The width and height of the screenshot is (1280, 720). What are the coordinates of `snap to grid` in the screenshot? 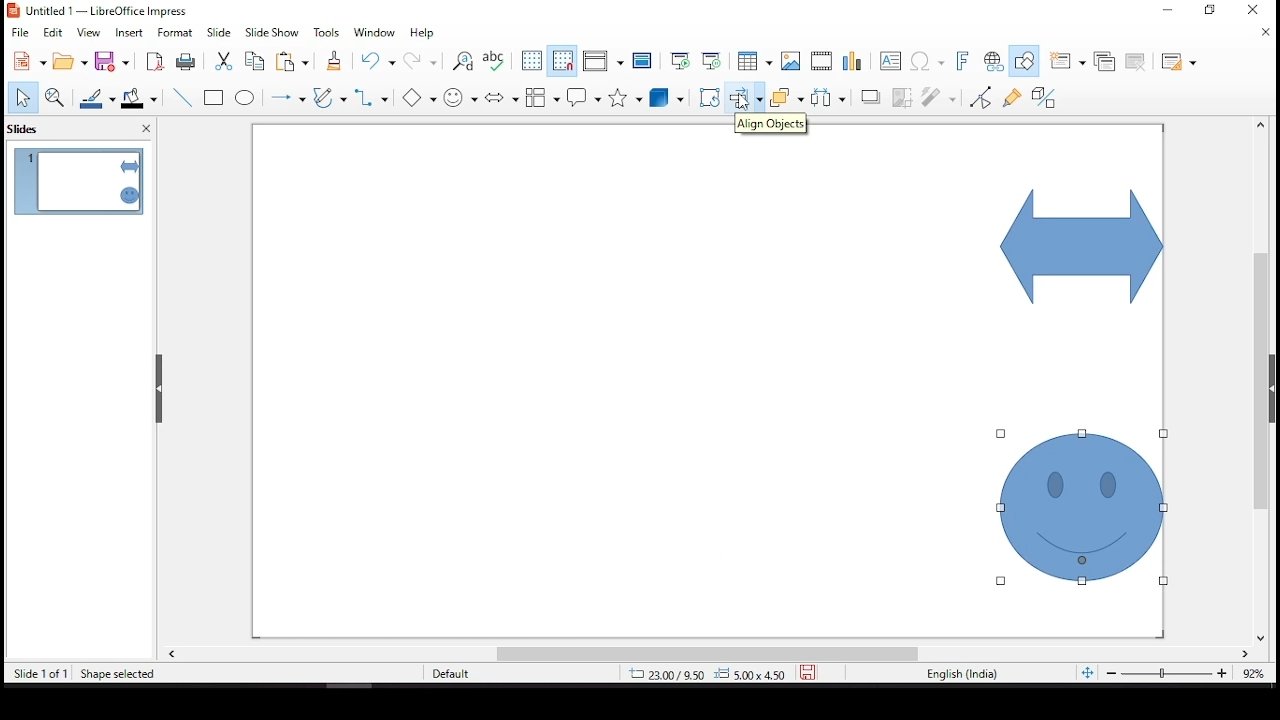 It's located at (562, 61).